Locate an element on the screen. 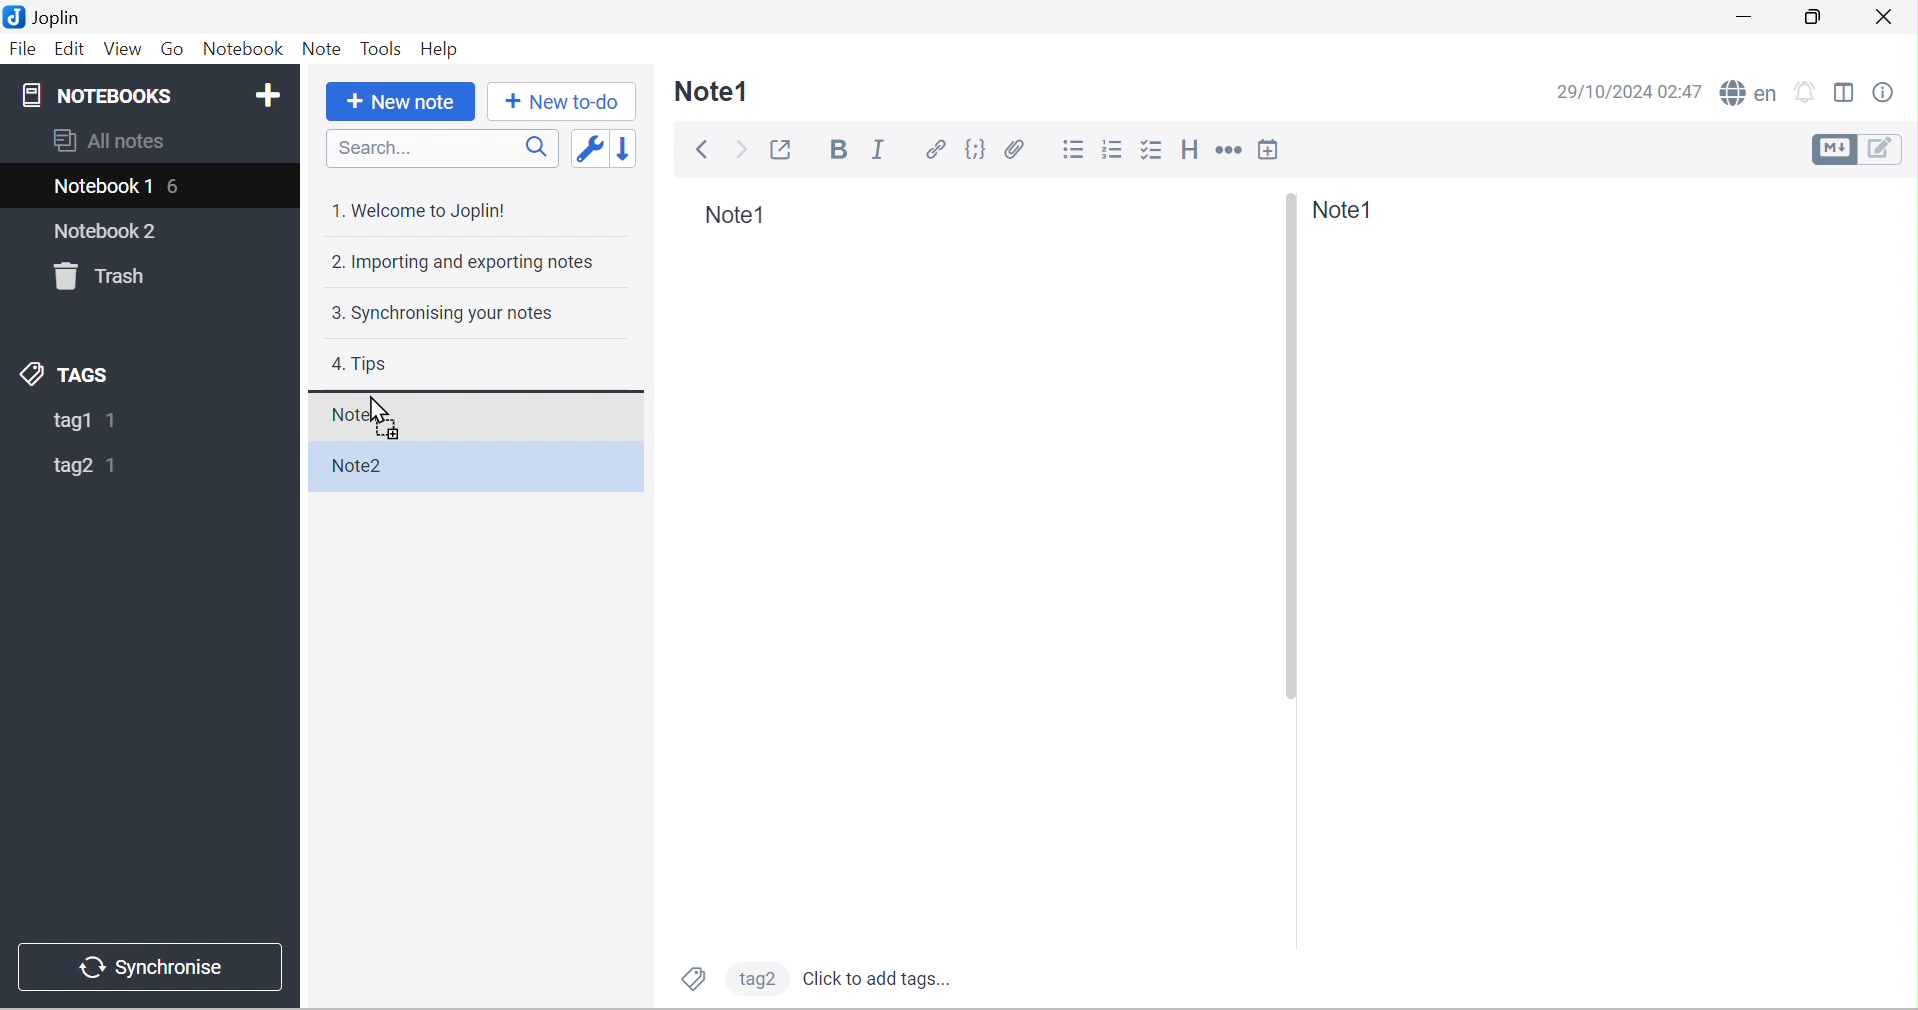 The image size is (1918, 1010). tag1 is located at coordinates (70, 421).